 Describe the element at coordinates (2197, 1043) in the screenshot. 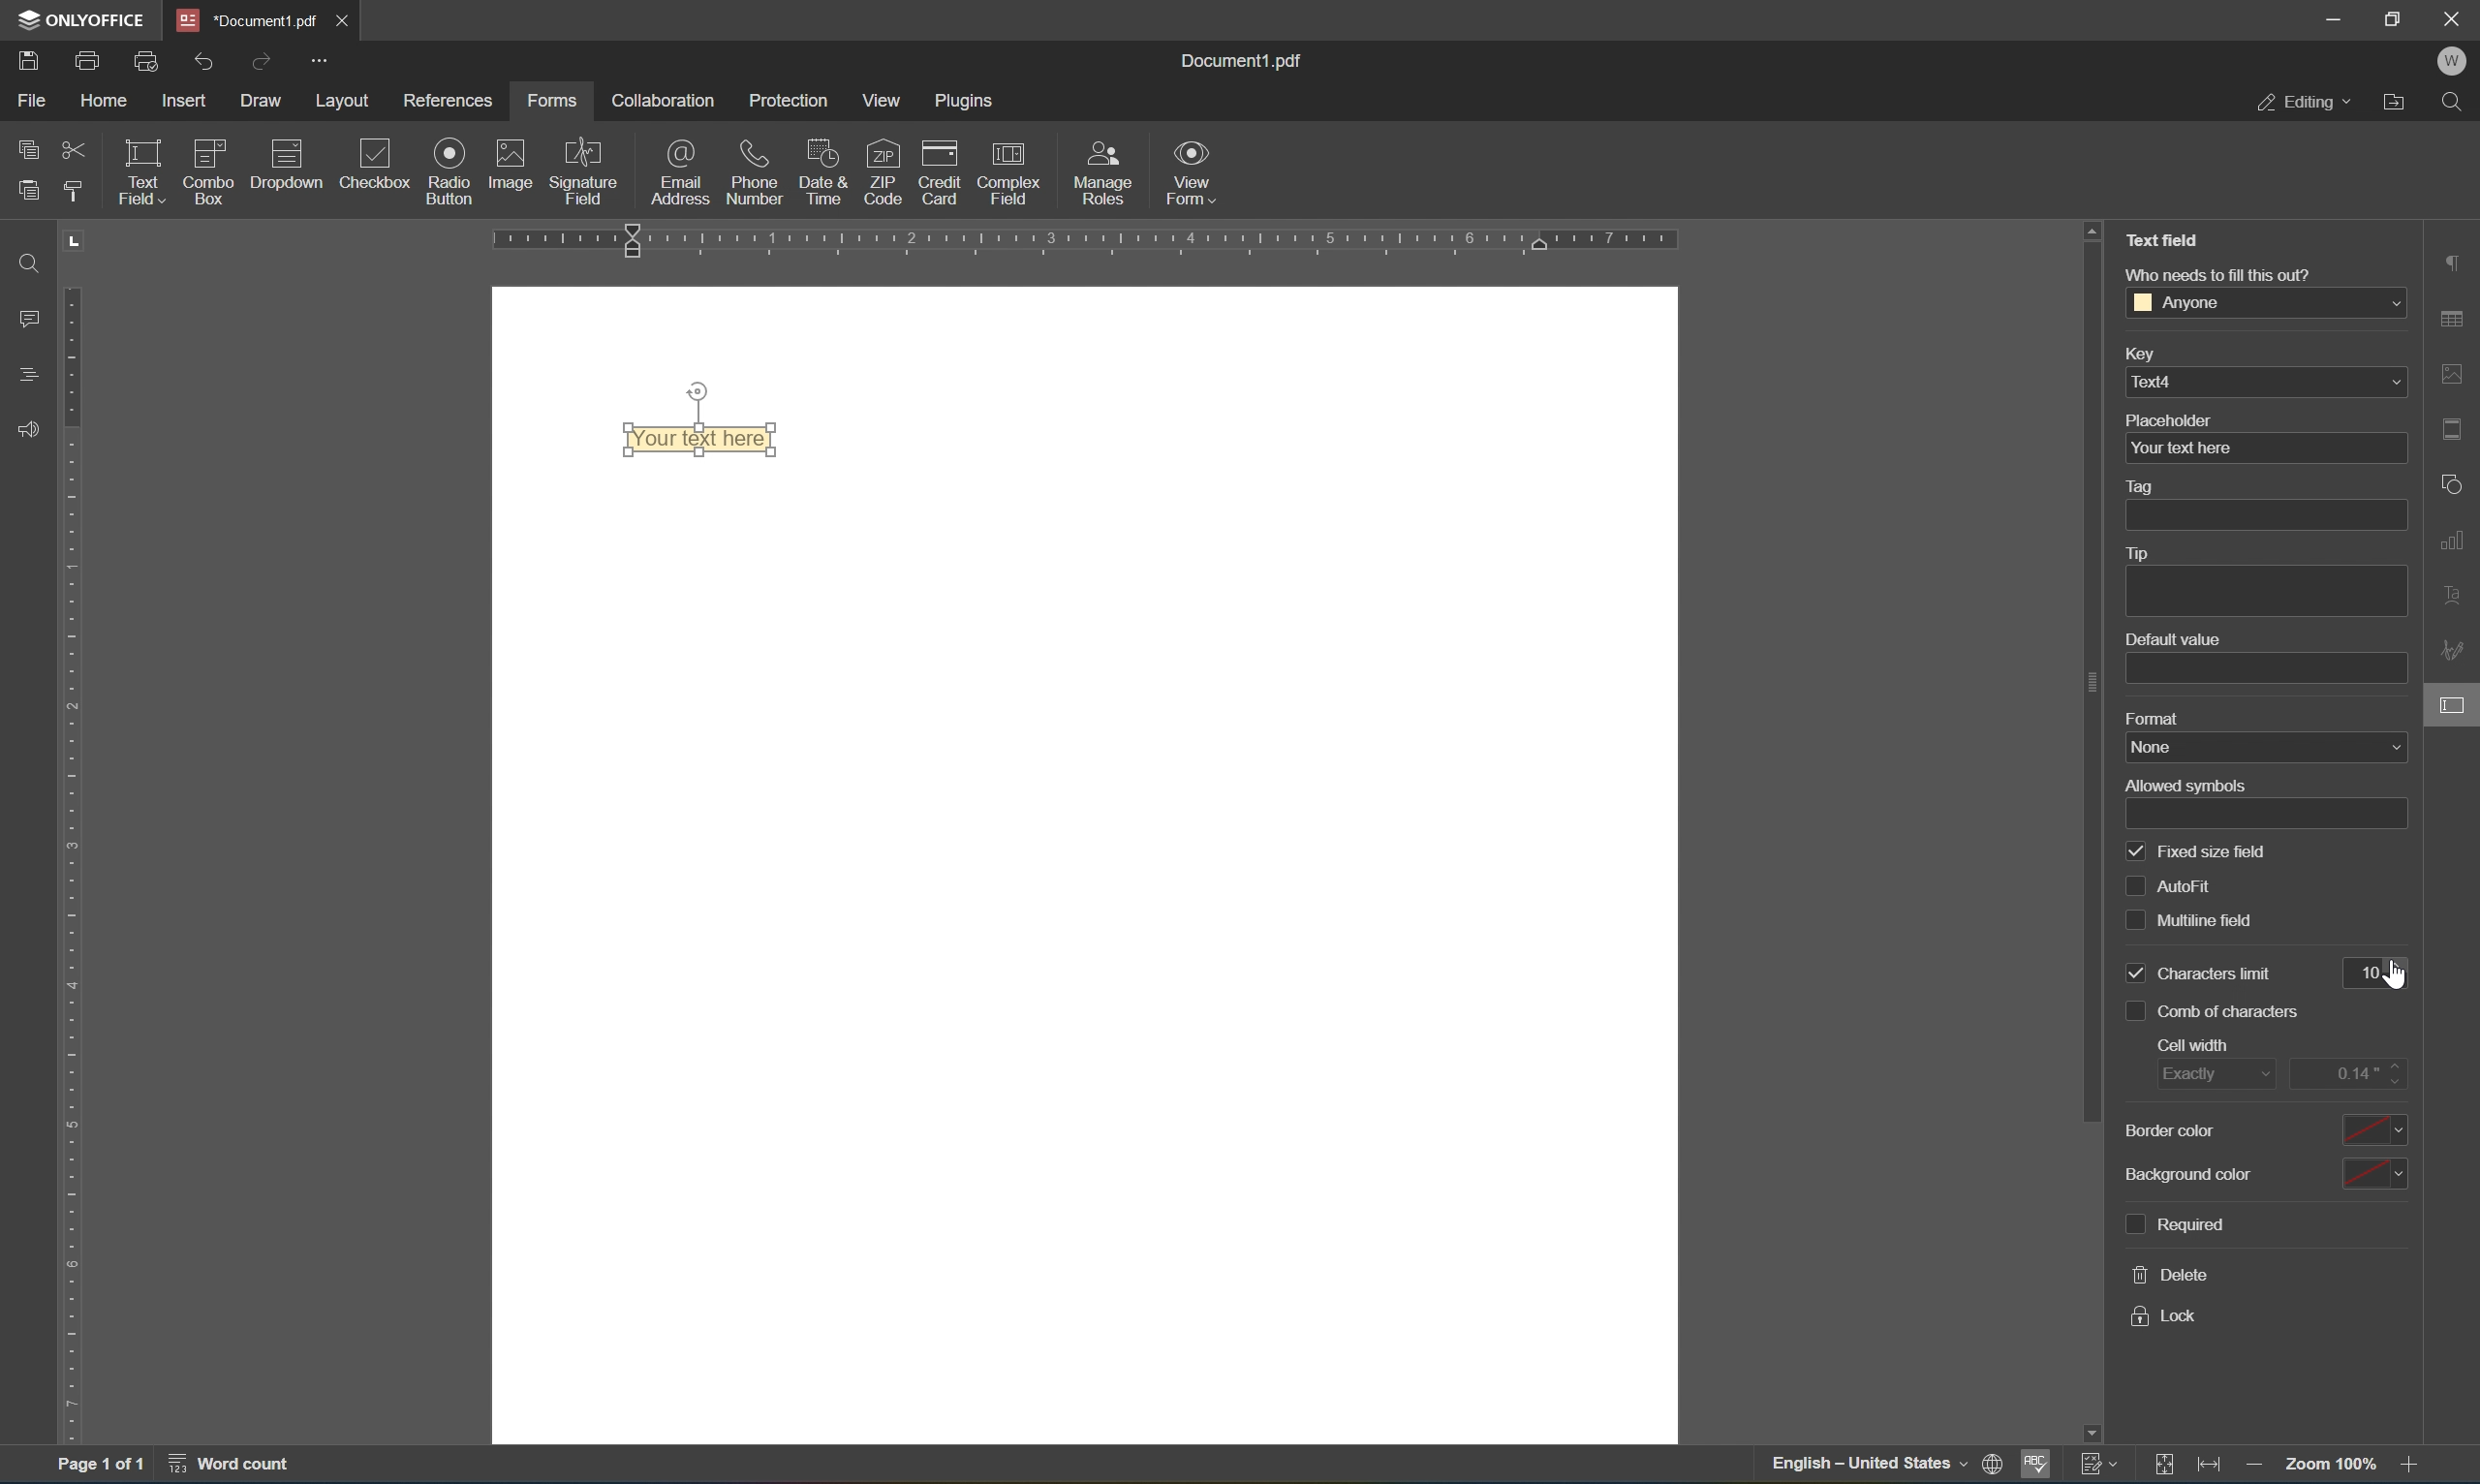

I see `cell width` at that location.